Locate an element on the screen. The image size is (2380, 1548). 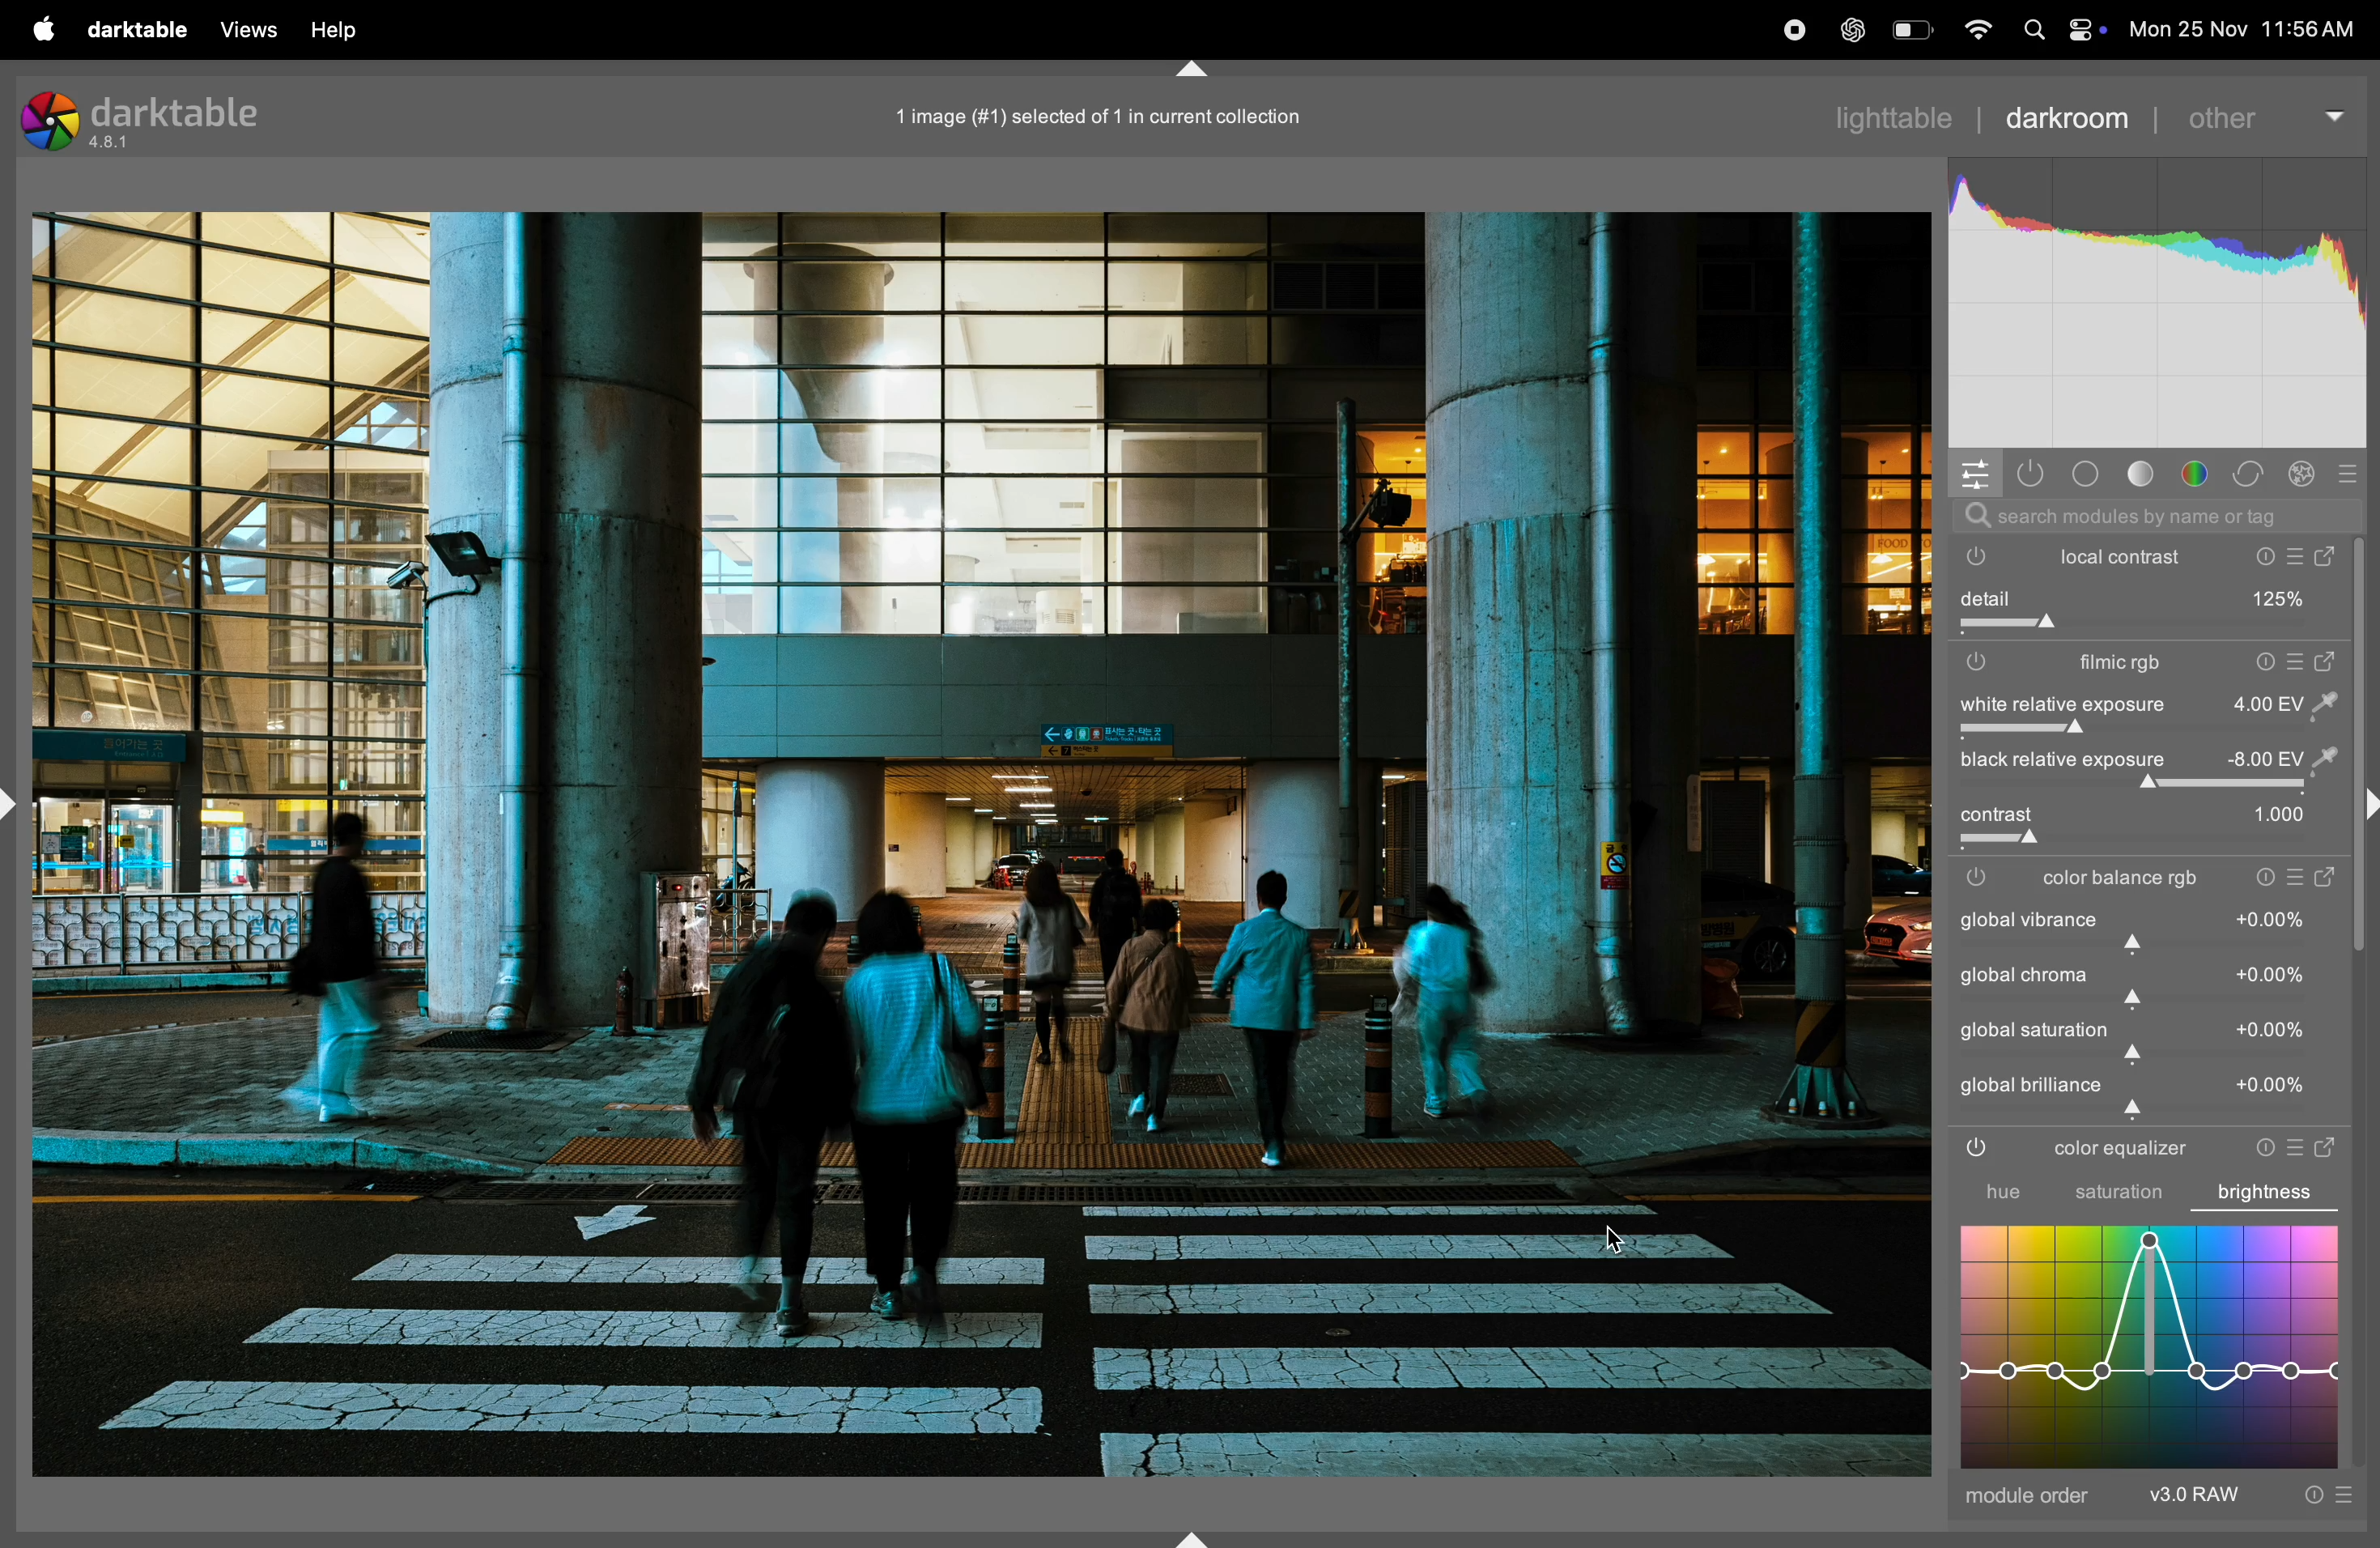
toggle  is located at coordinates (2140, 625).